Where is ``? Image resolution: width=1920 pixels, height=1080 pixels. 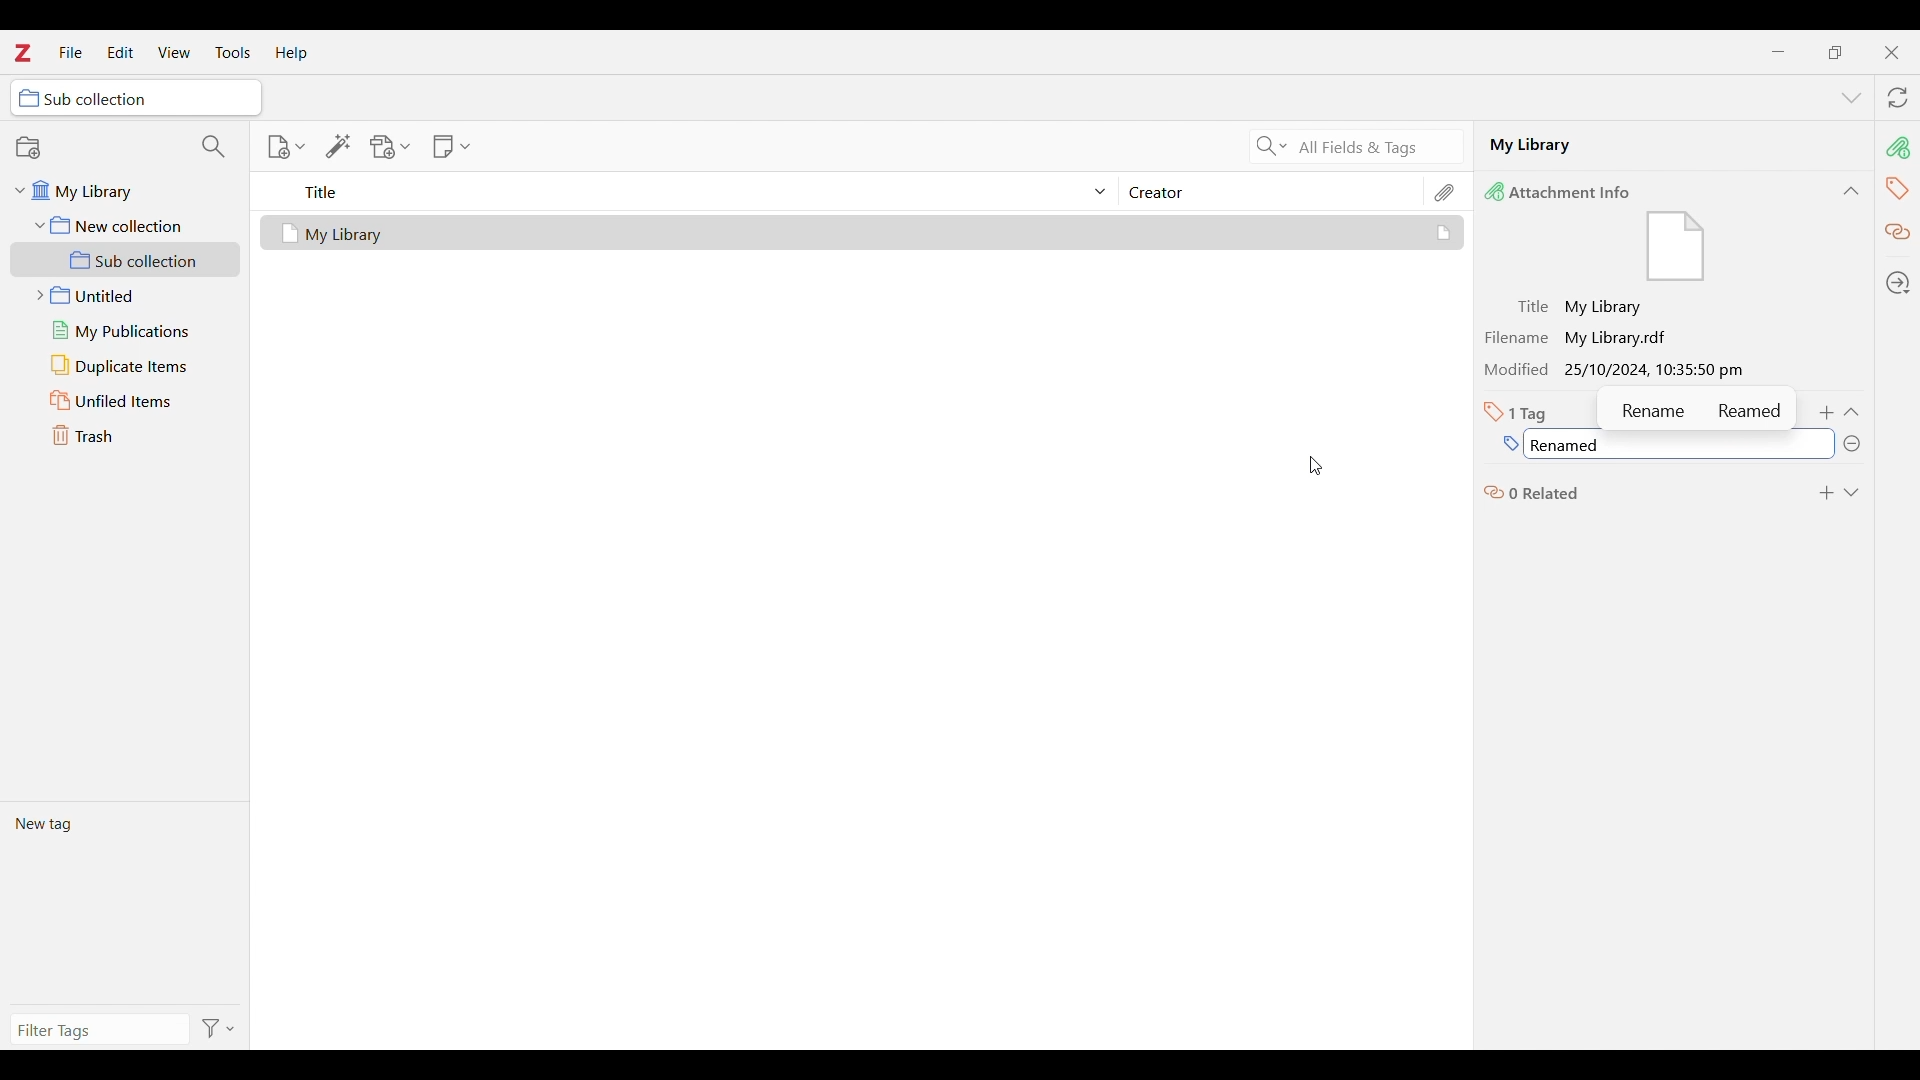  is located at coordinates (1676, 248).